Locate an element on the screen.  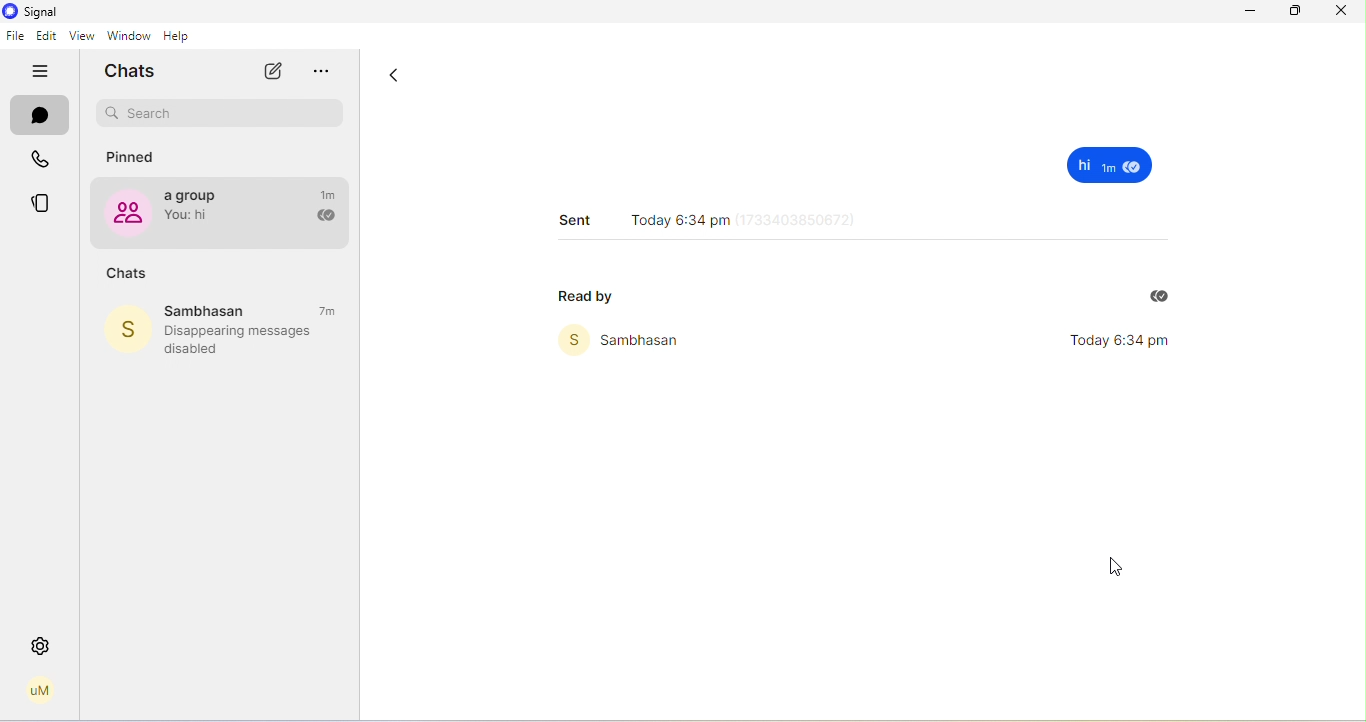
view archive is located at coordinates (329, 73).